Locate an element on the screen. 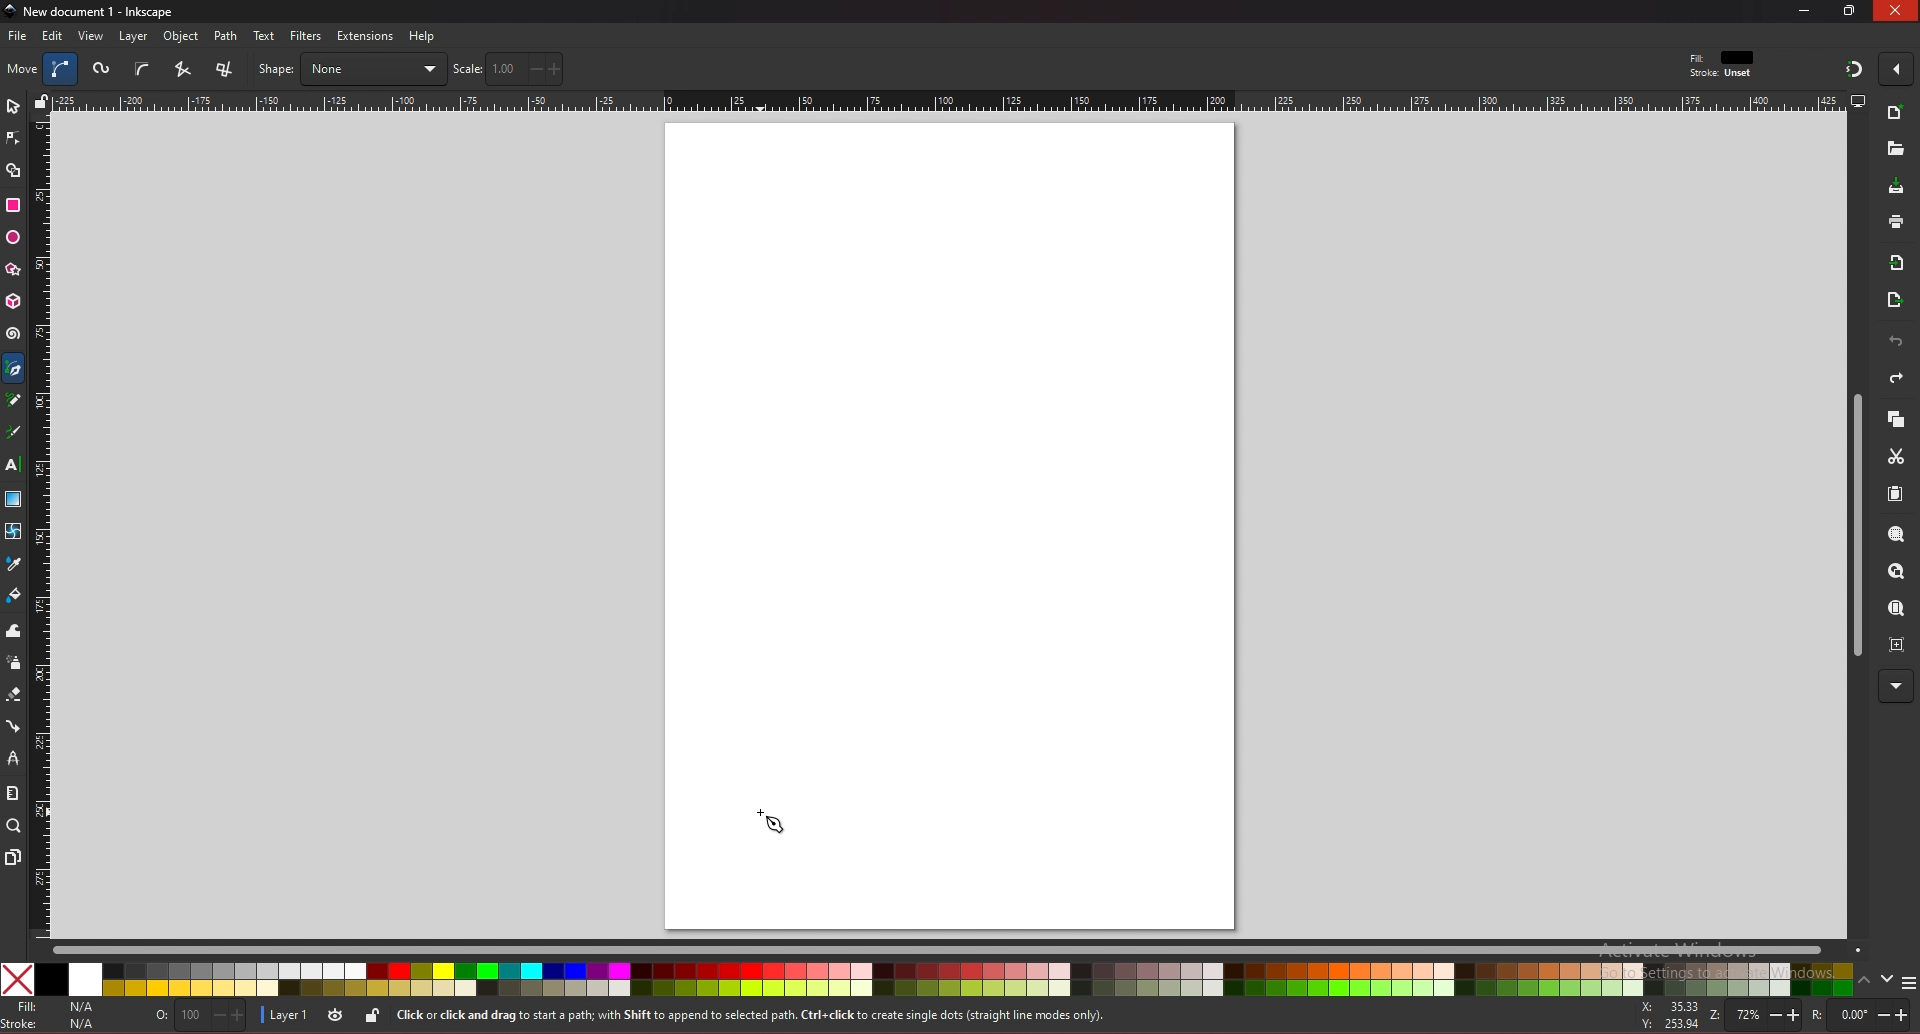 This screenshot has width=1920, height=1034. new is located at coordinates (1894, 149).